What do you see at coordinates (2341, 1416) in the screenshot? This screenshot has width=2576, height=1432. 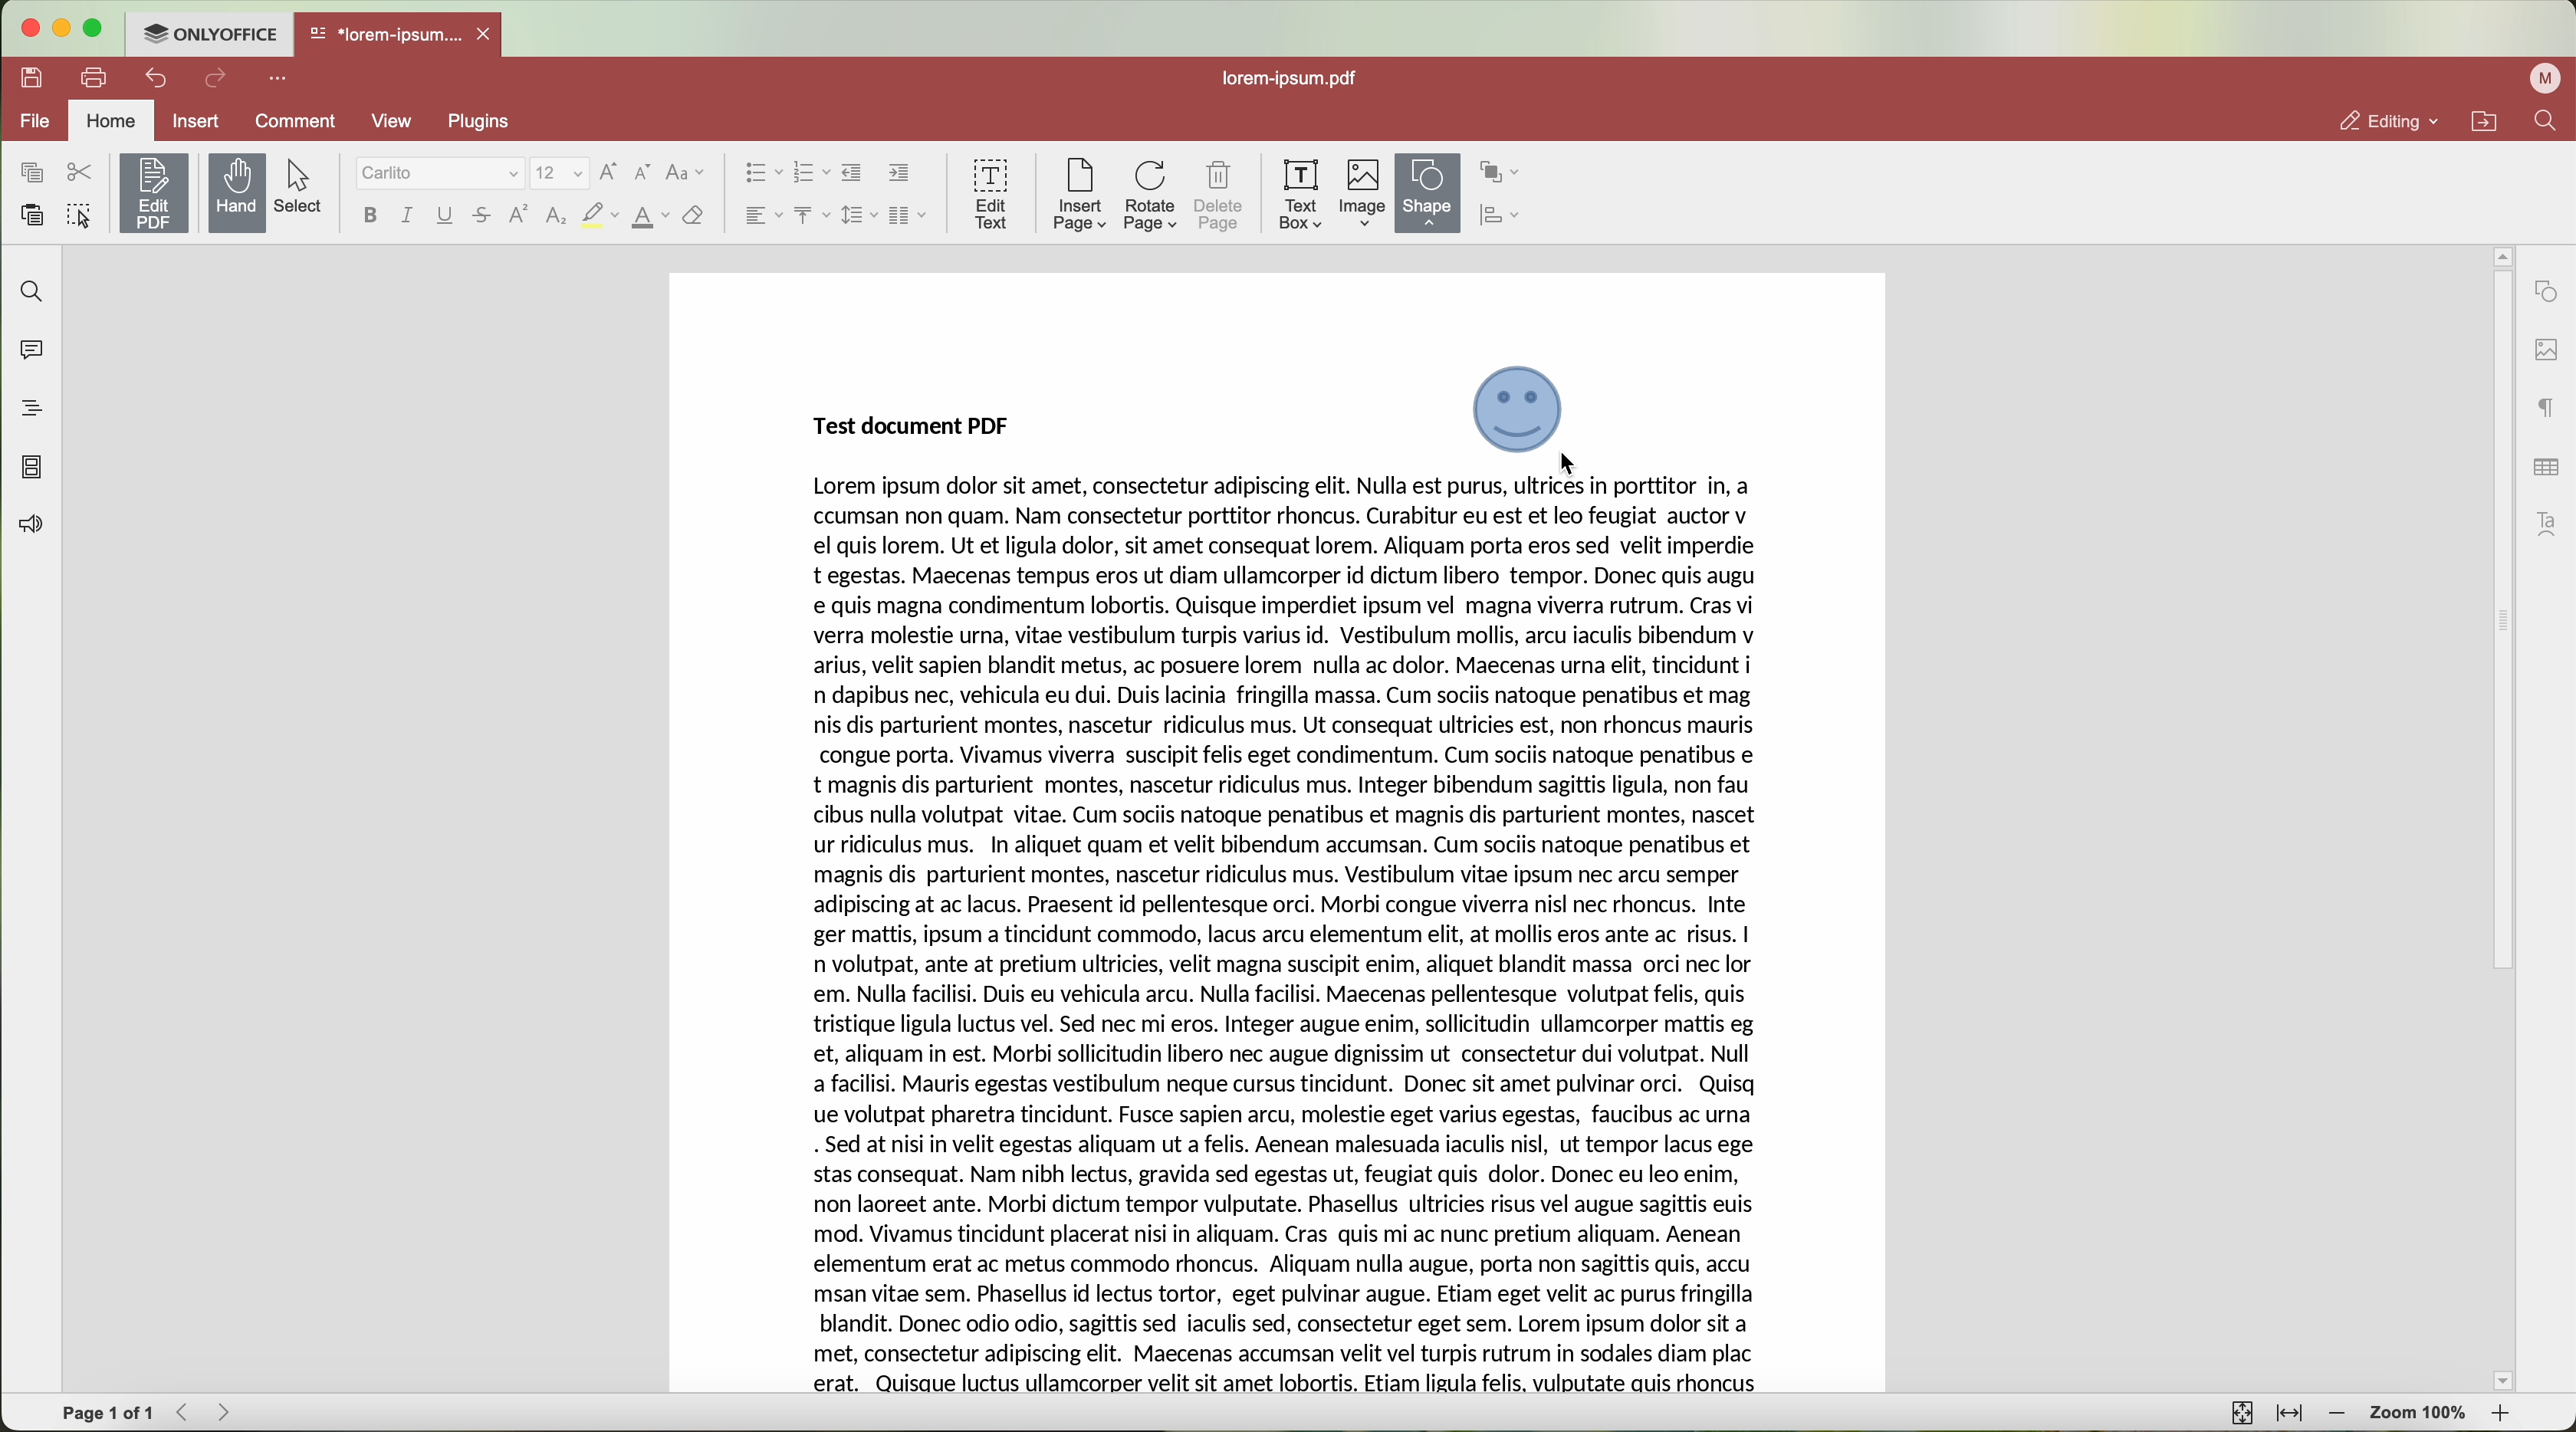 I see `zoom out` at bounding box center [2341, 1416].